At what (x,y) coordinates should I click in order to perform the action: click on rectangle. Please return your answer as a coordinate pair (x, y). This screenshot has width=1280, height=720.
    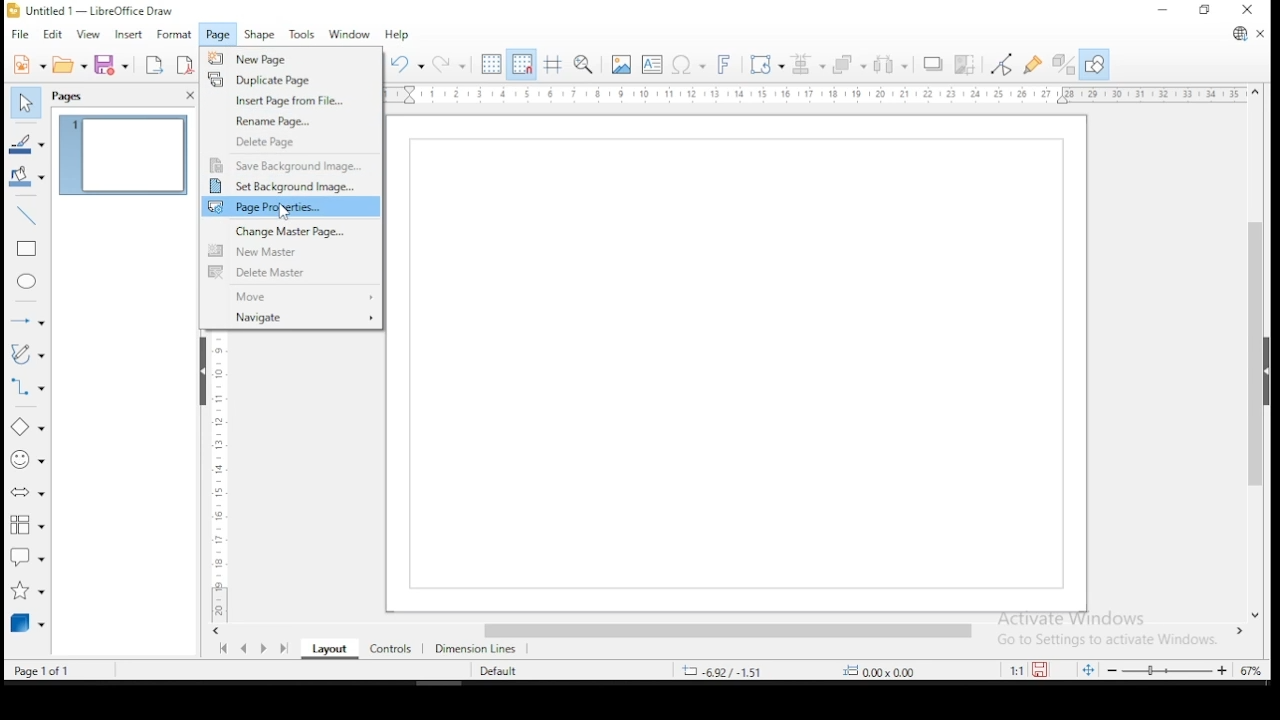
    Looking at the image, I should click on (25, 250).